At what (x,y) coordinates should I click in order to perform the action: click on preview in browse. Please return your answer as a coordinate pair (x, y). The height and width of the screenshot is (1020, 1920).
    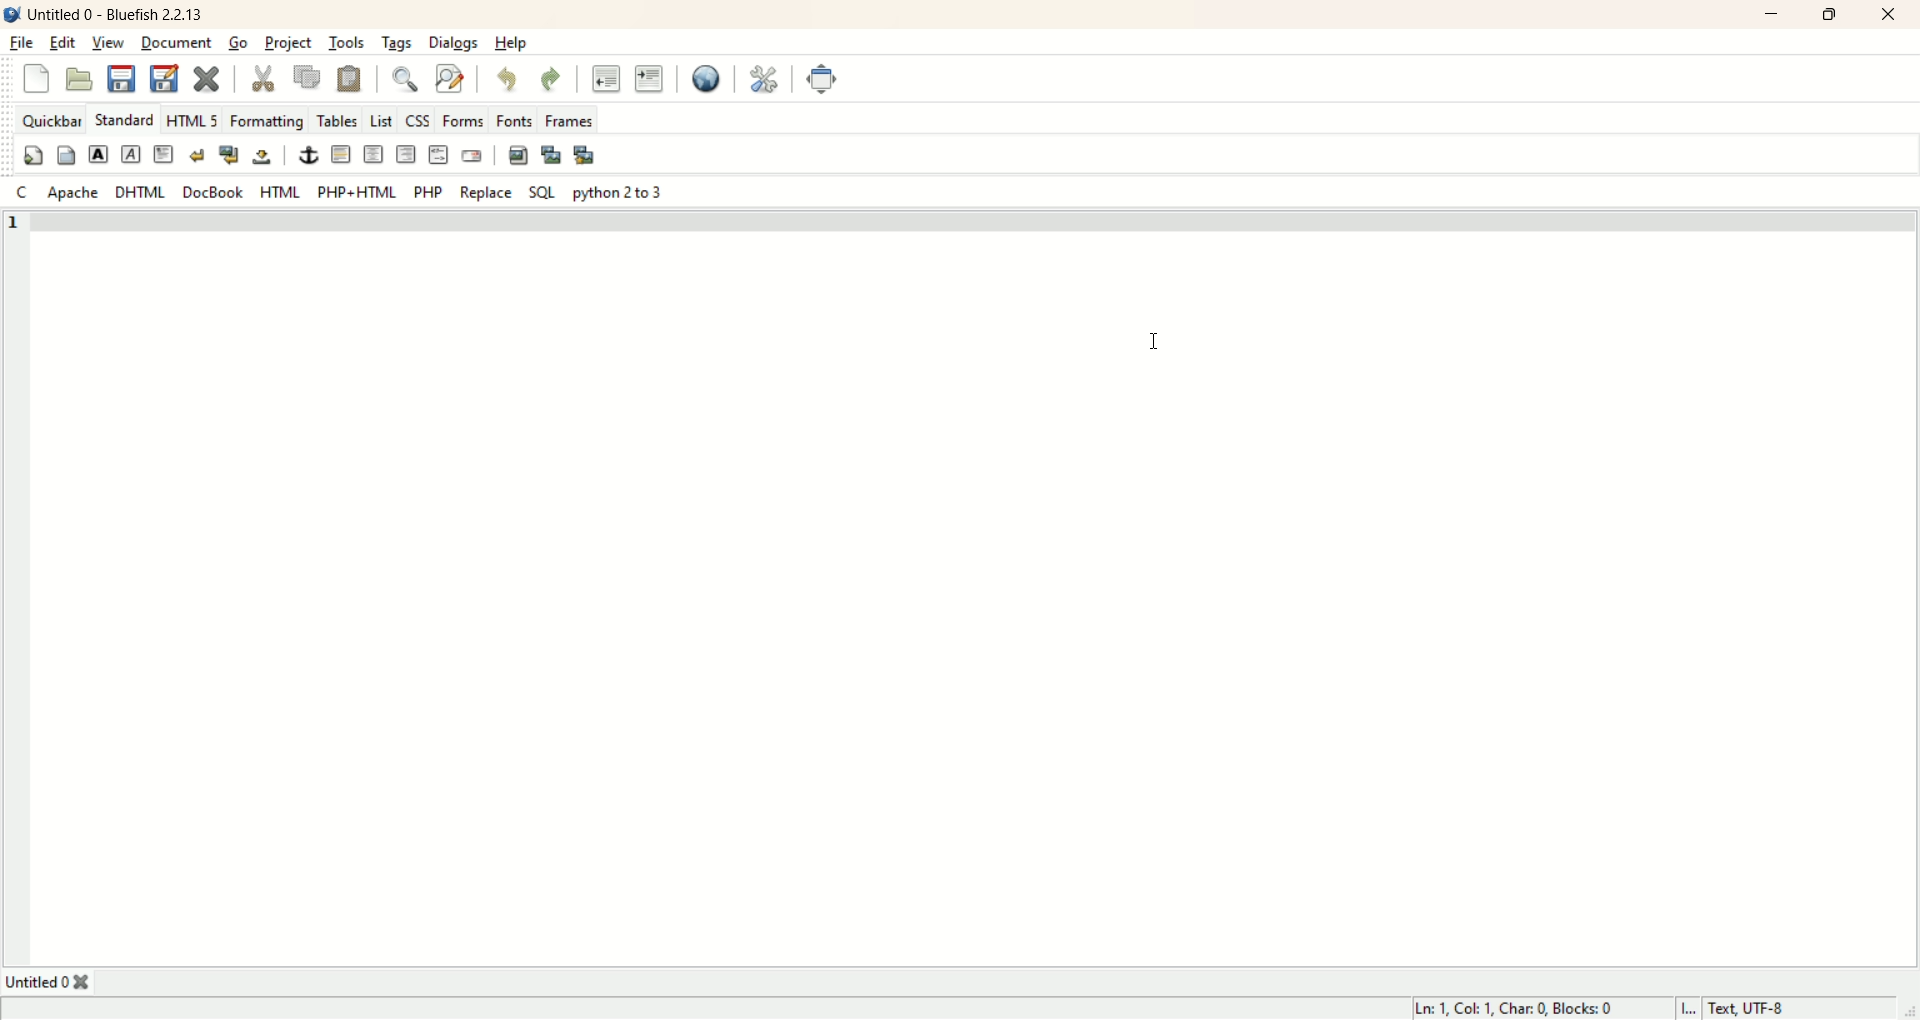
    Looking at the image, I should click on (708, 78).